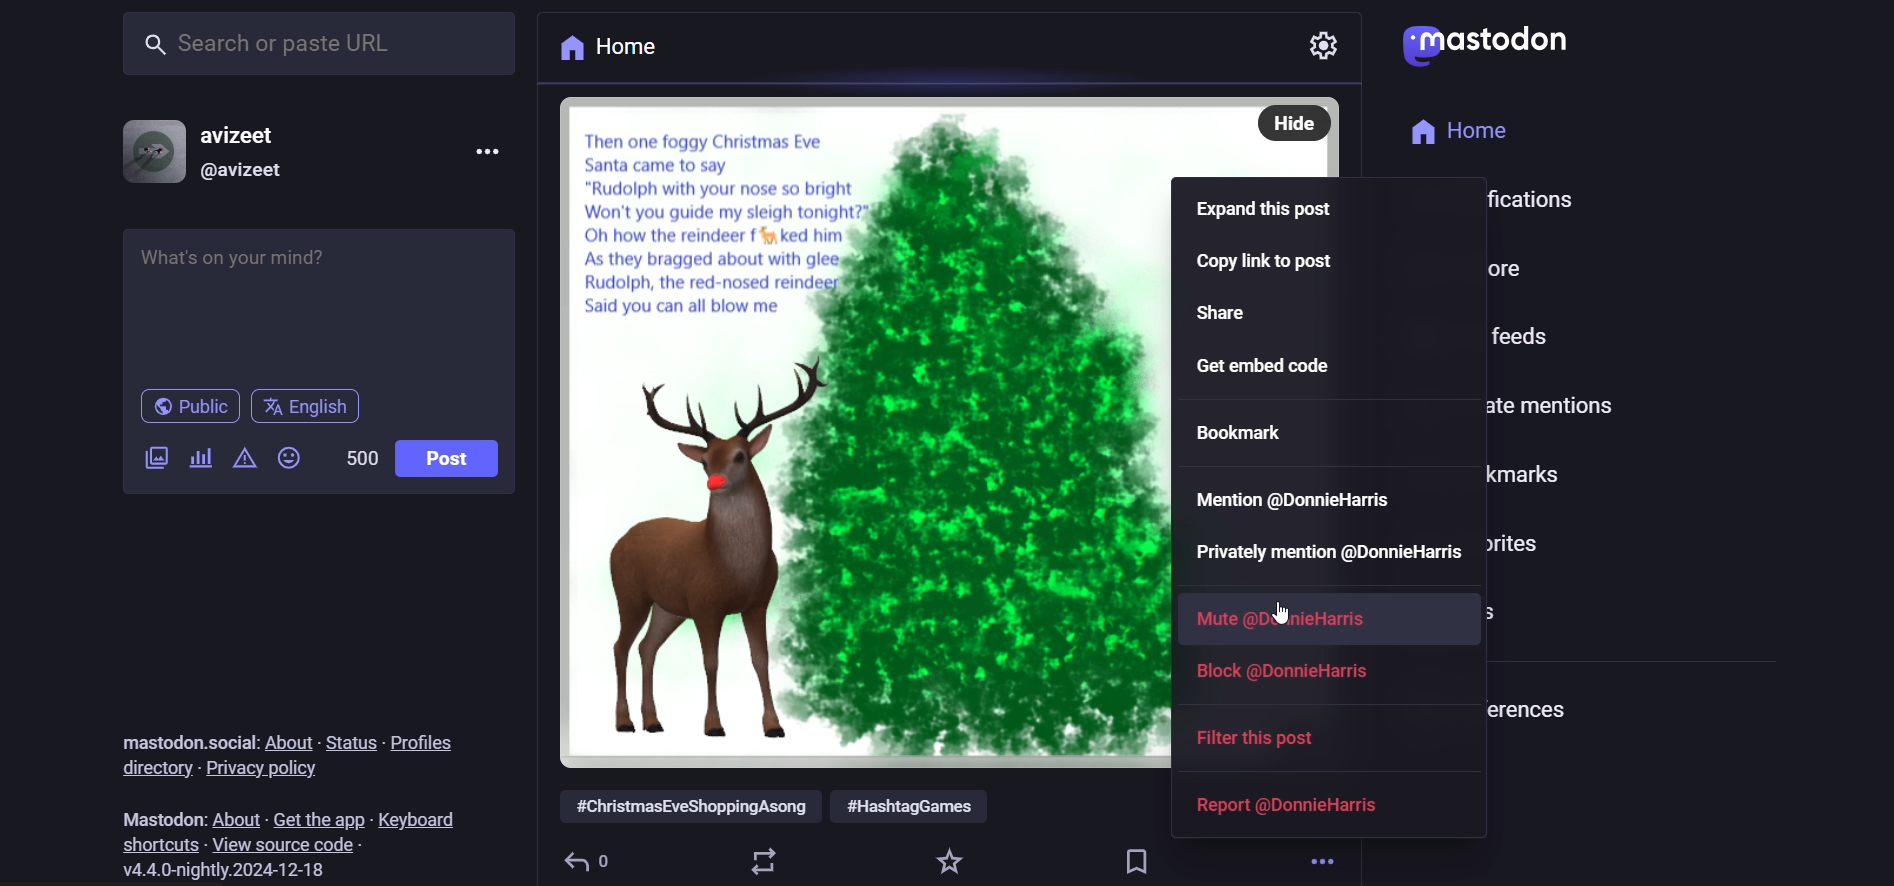 This screenshot has width=1894, height=886. Describe the element at coordinates (1273, 612) in the screenshot. I see `cursor` at that location.